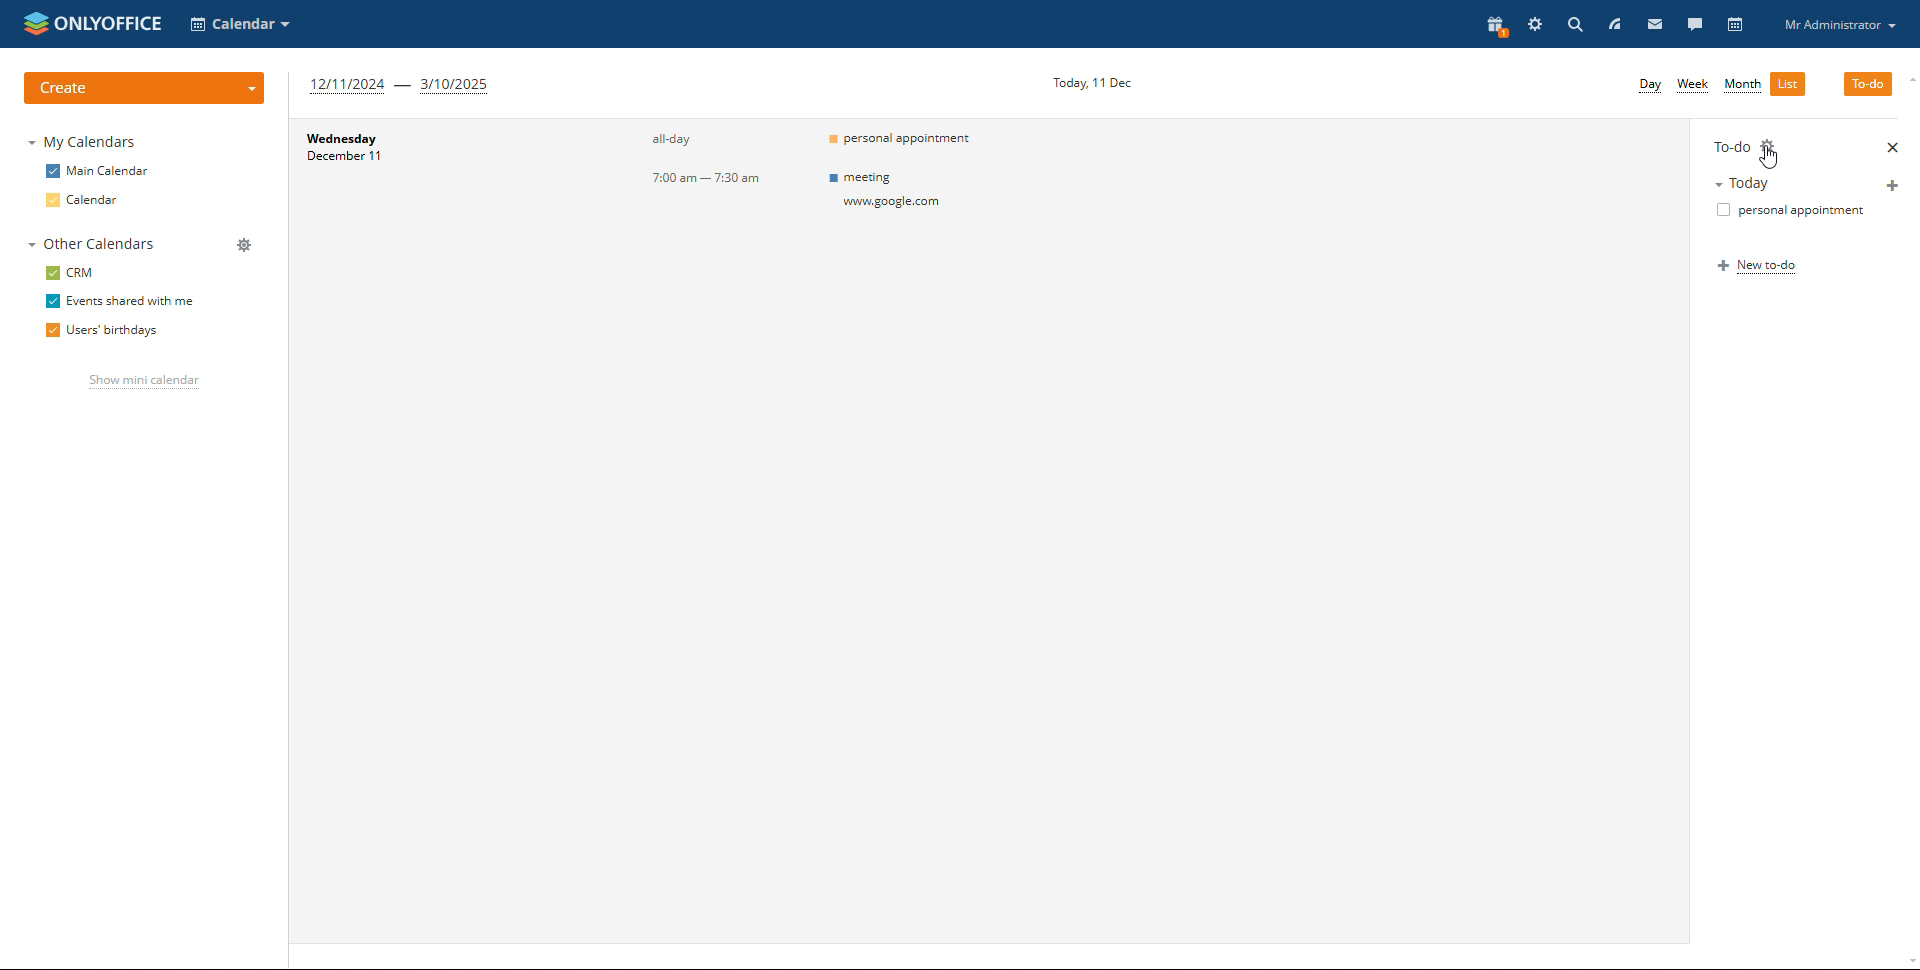 The height and width of the screenshot is (970, 1920). Describe the element at coordinates (1654, 26) in the screenshot. I see `mail` at that location.